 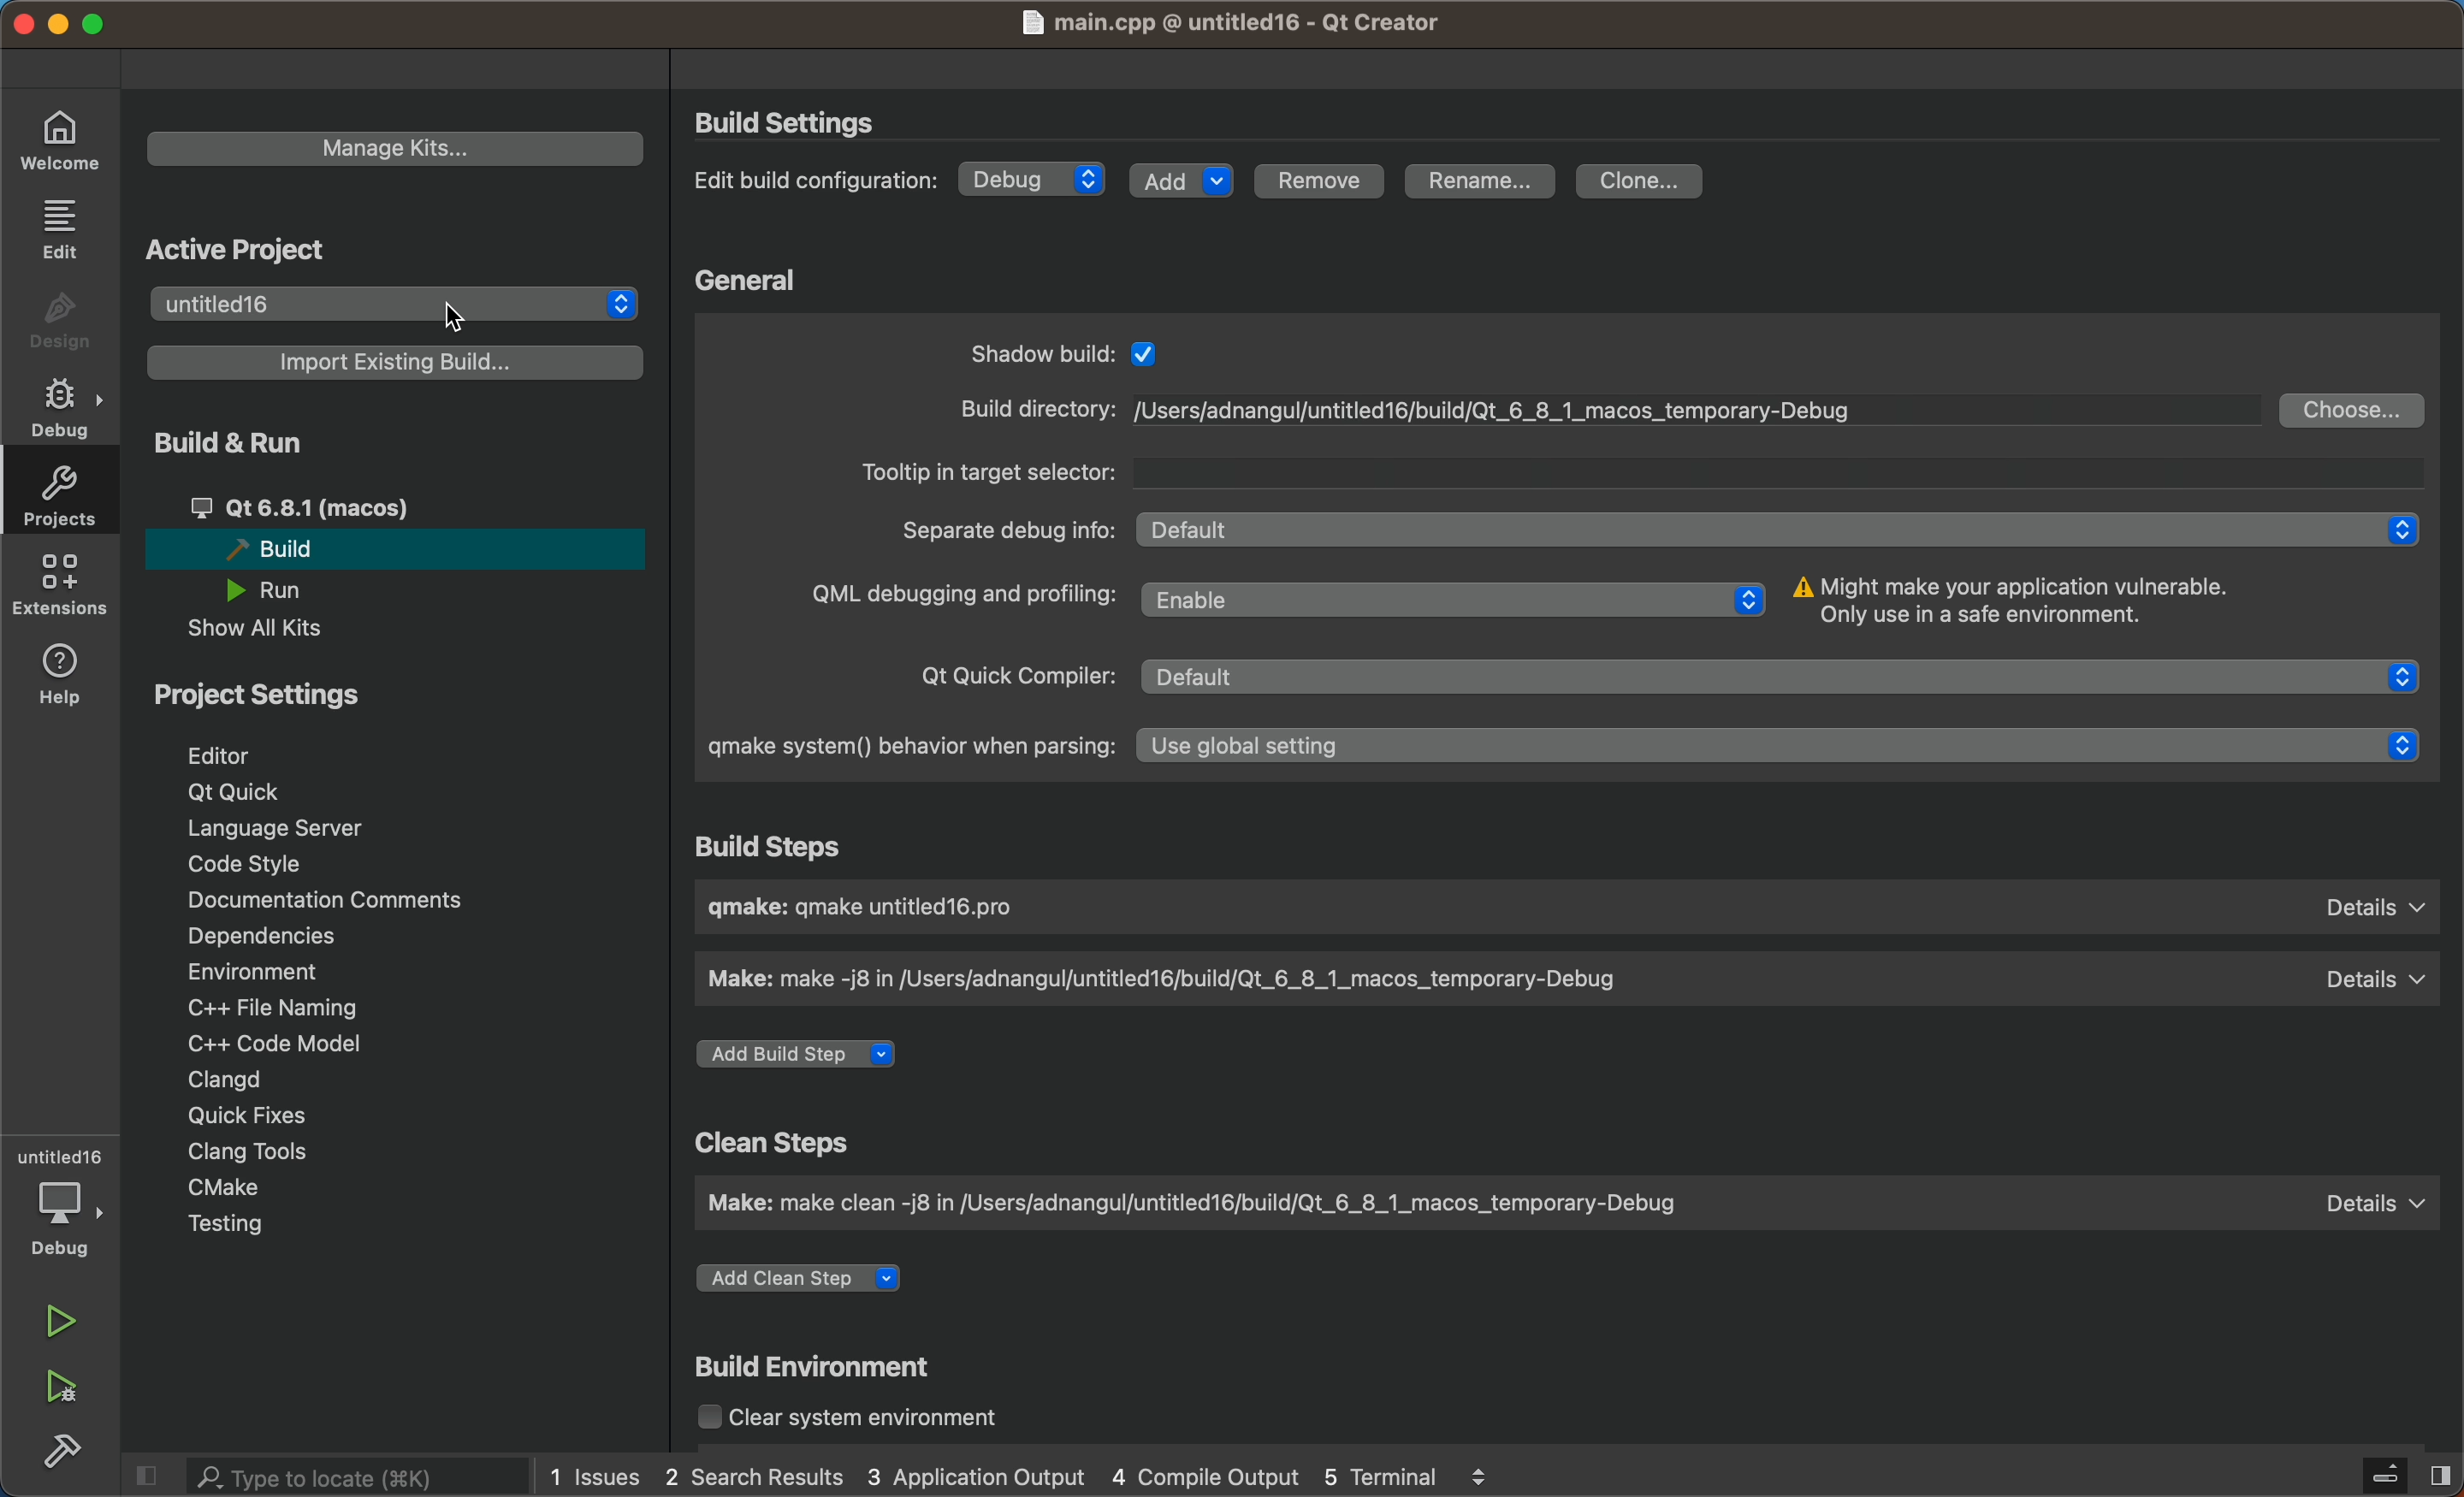 What do you see at coordinates (1570, 907) in the screenshot?
I see `build step` at bounding box center [1570, 907].